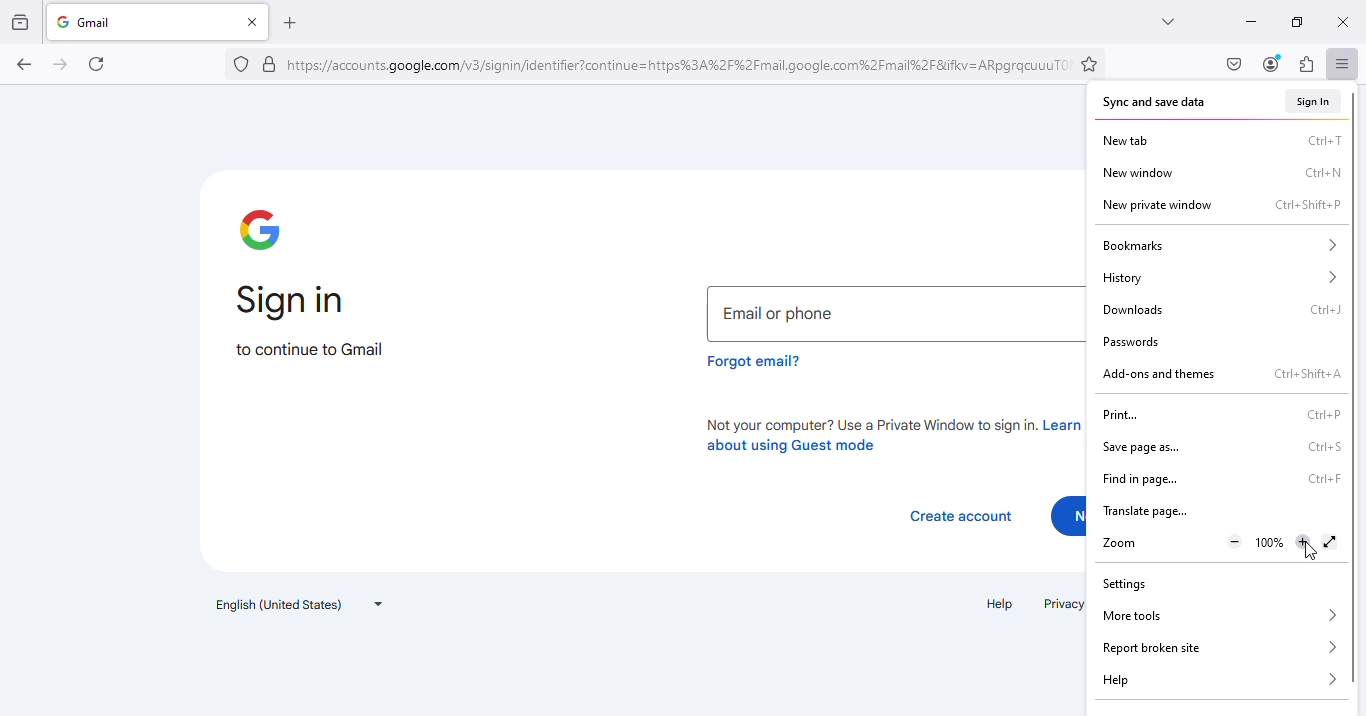  Describe the element at coordinates (1252, 23) in the screenshot. I see `minimize` at that location.